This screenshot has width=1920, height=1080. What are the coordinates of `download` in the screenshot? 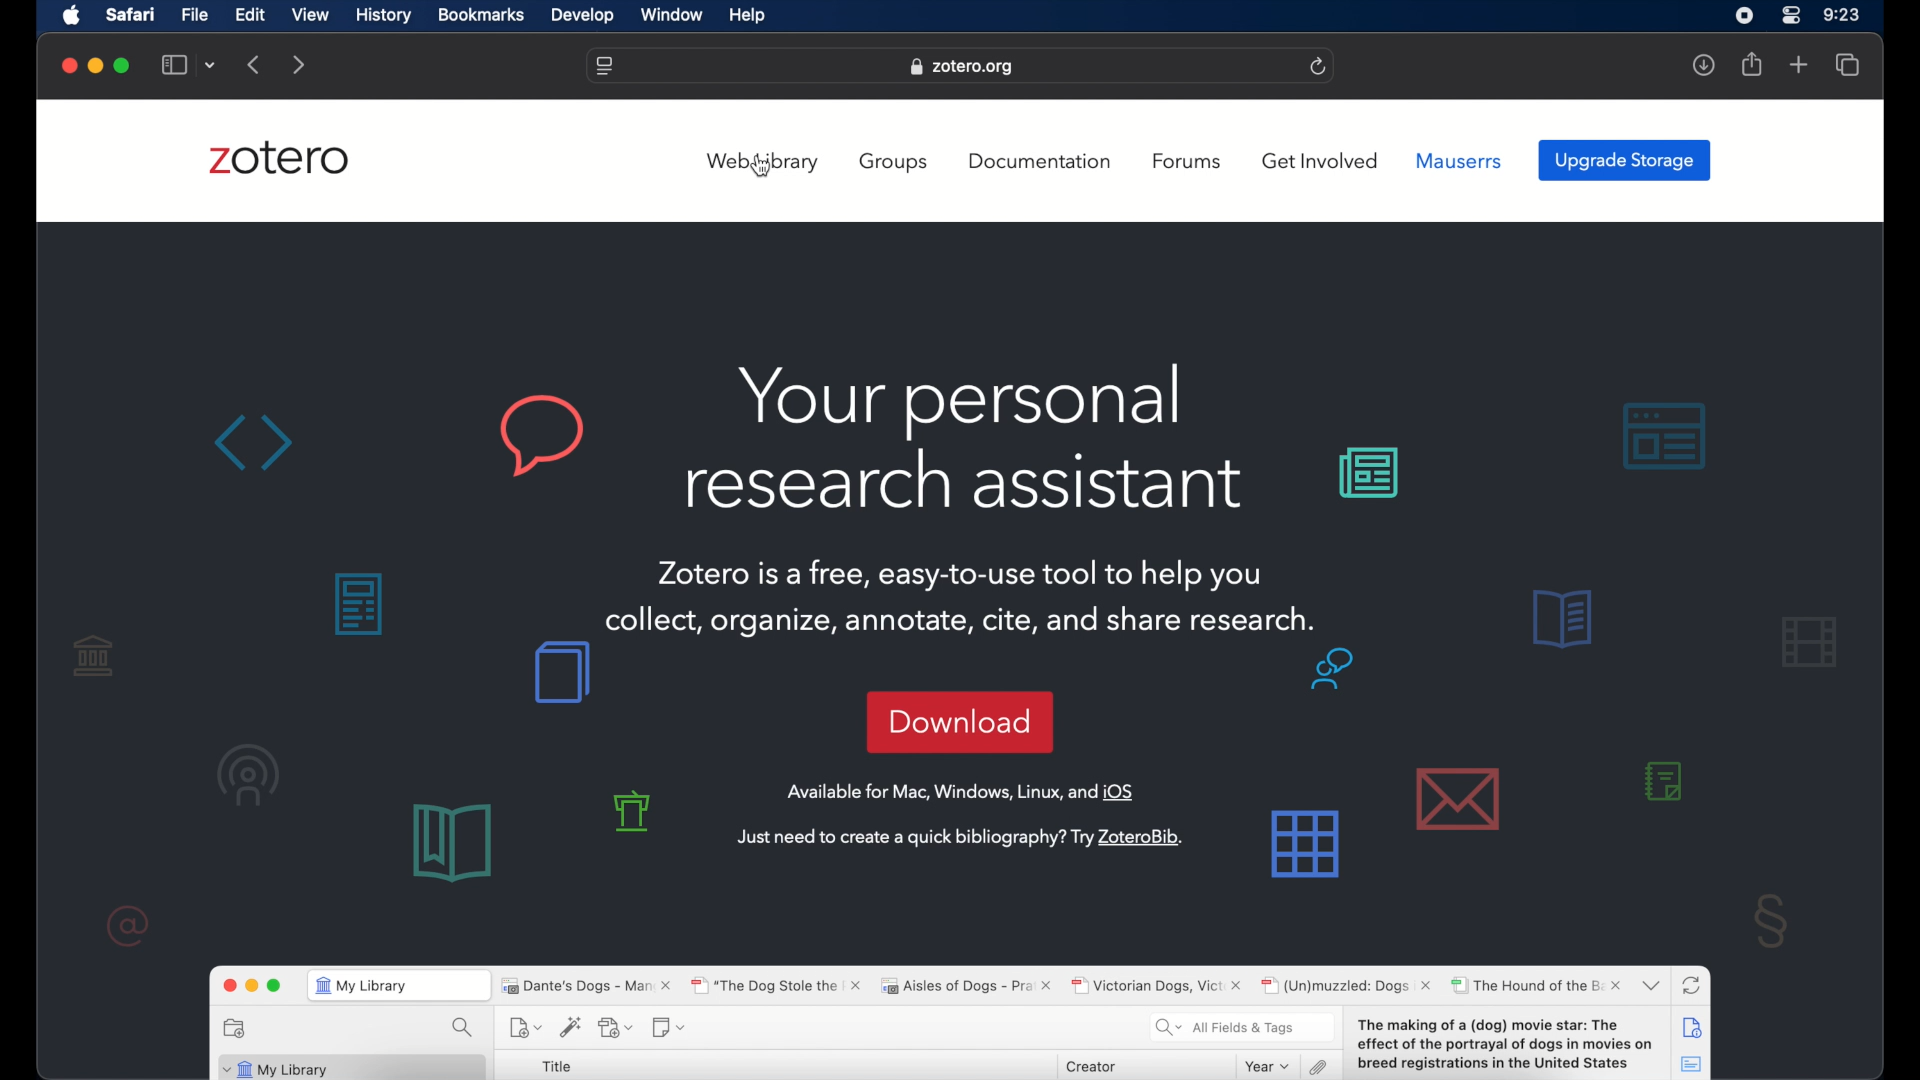 It's located at (959, 723).